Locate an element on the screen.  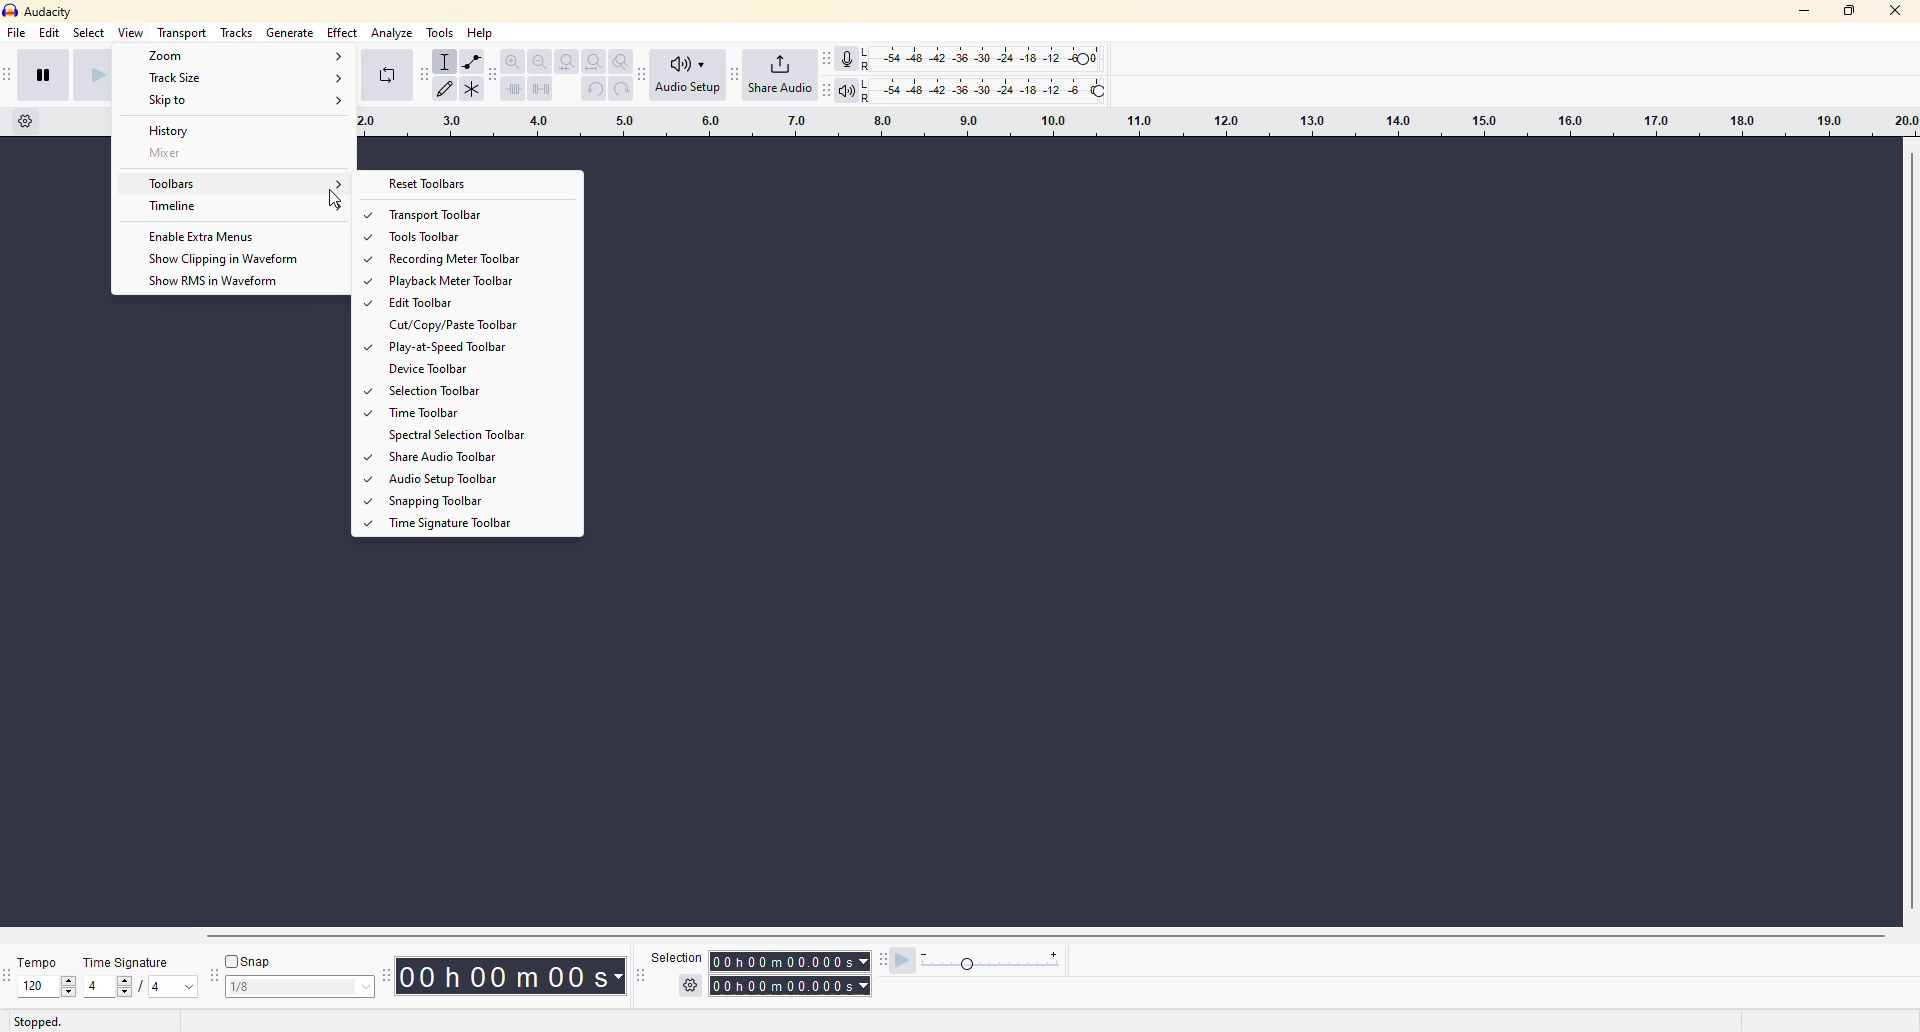
drop down is located at coordinates (367, 987).